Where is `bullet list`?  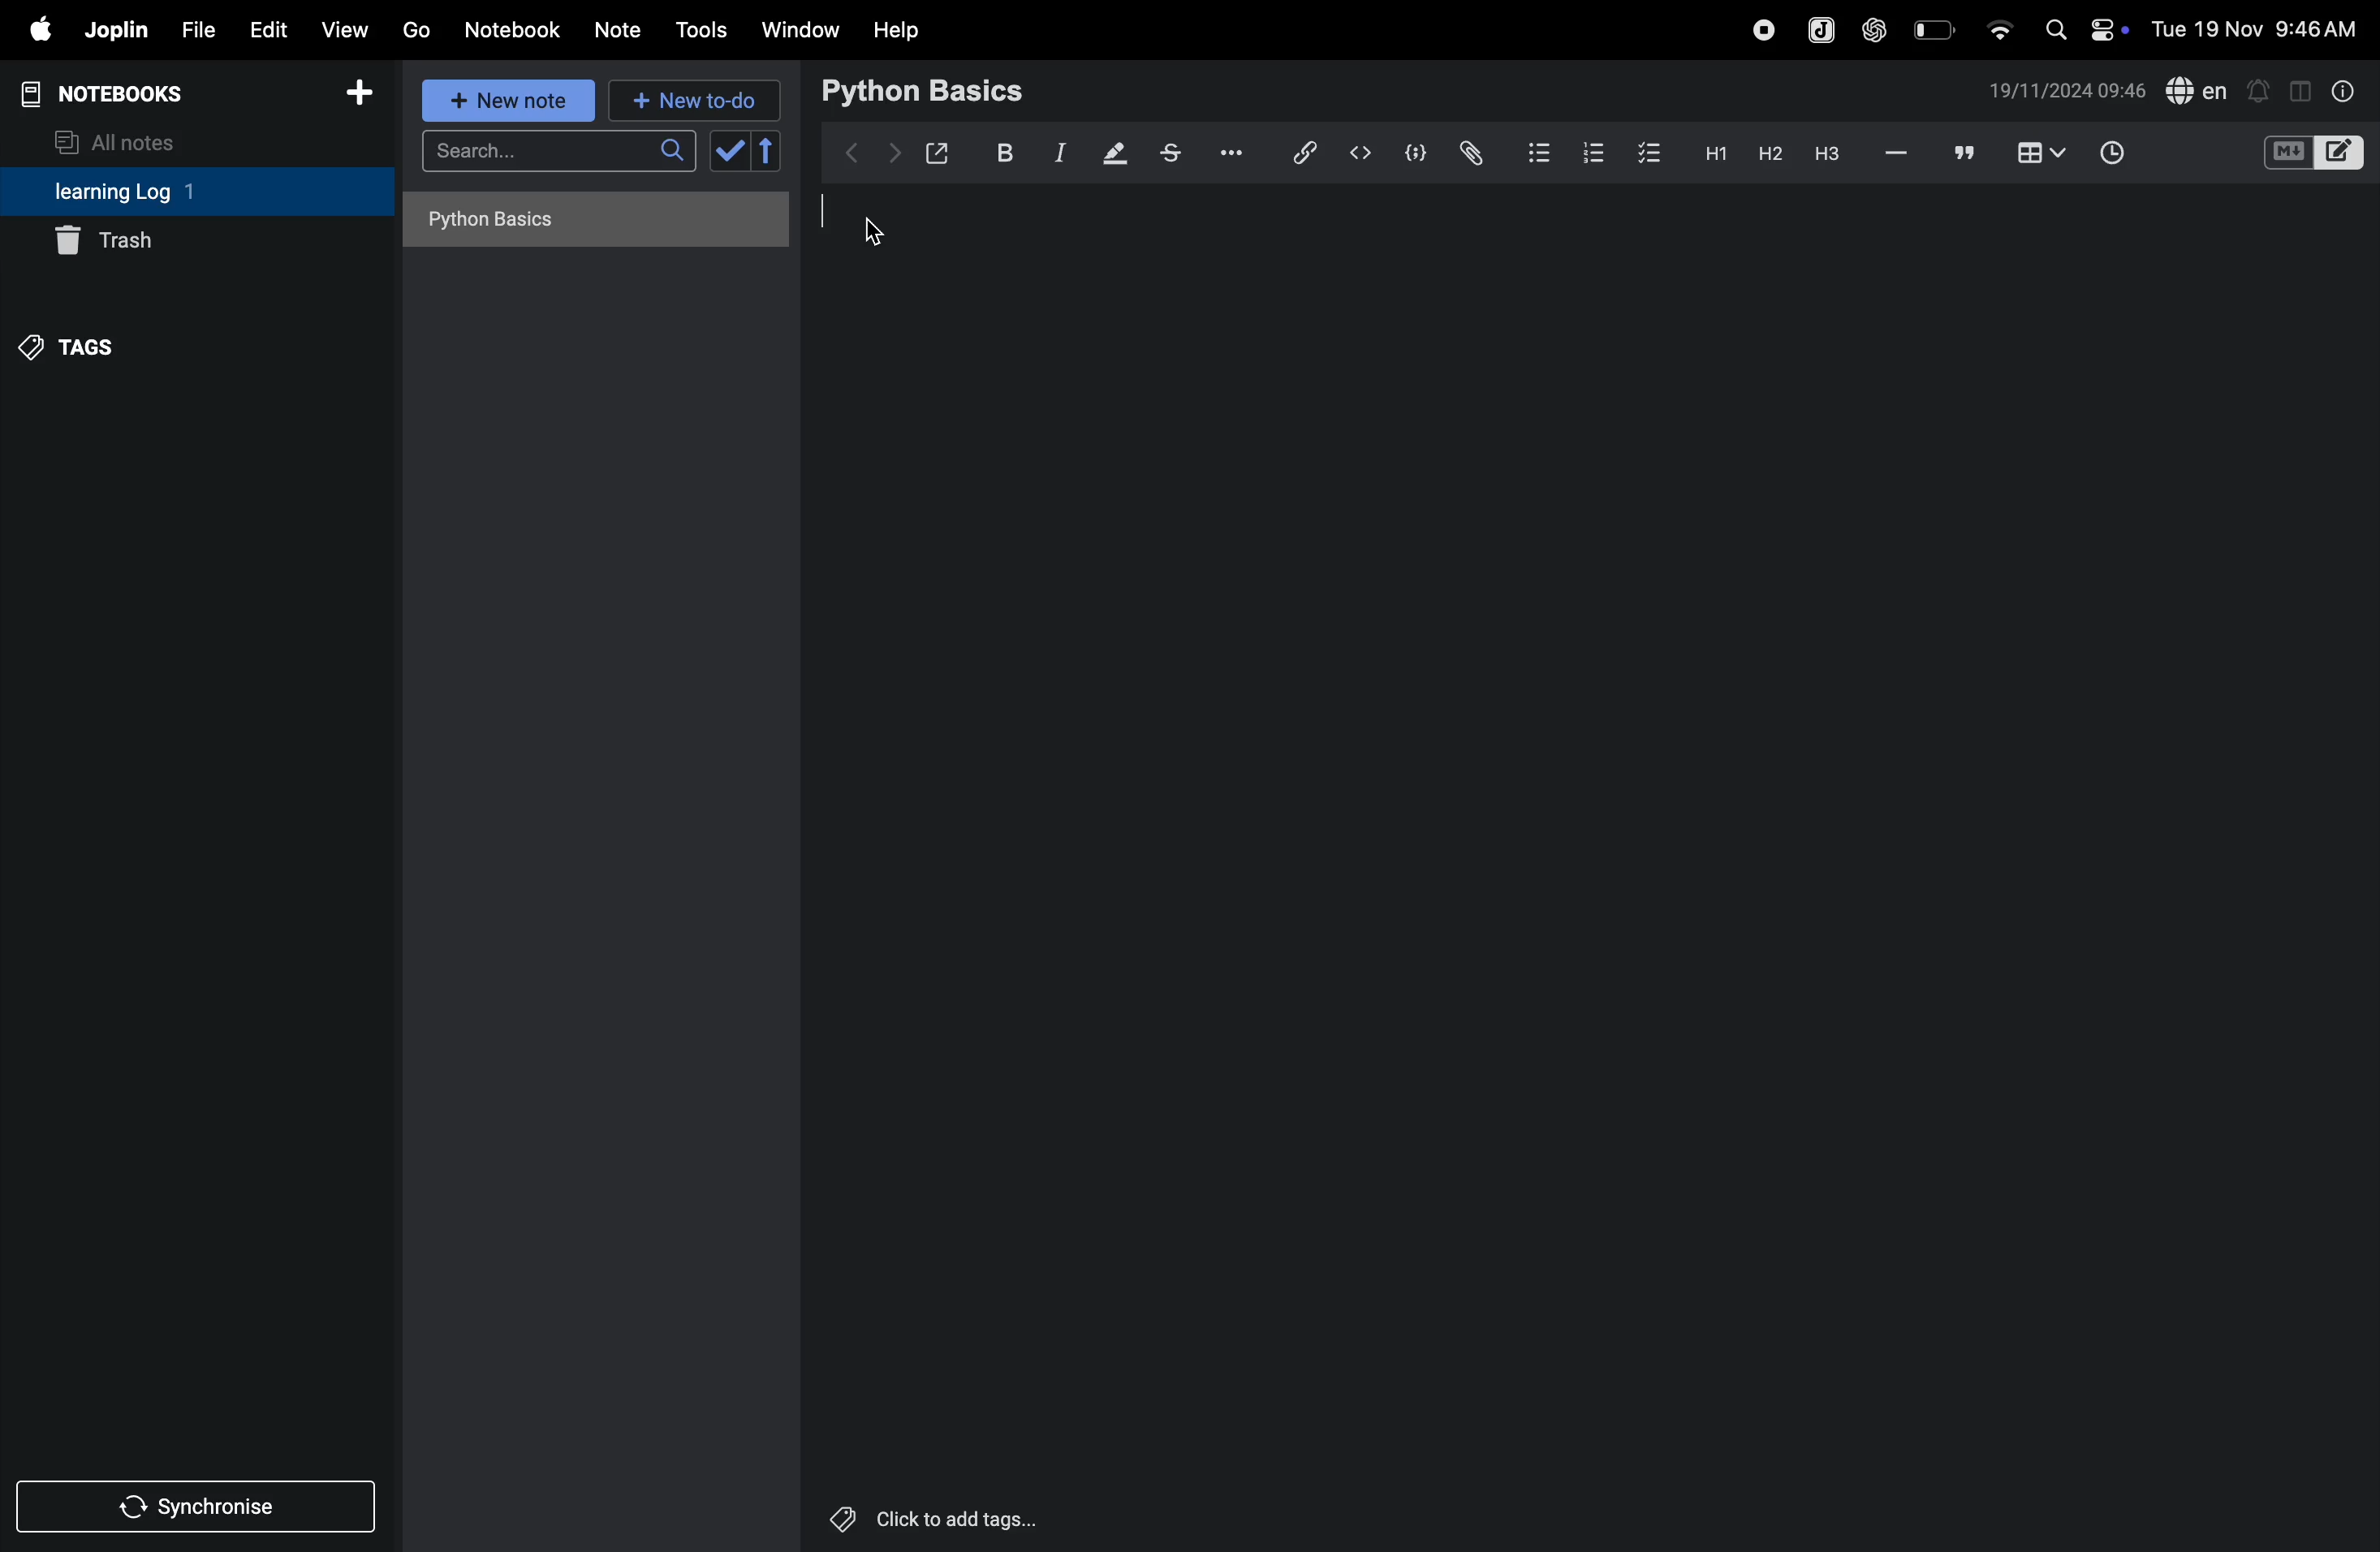 bullet list is located at coordinates (1536, 151).